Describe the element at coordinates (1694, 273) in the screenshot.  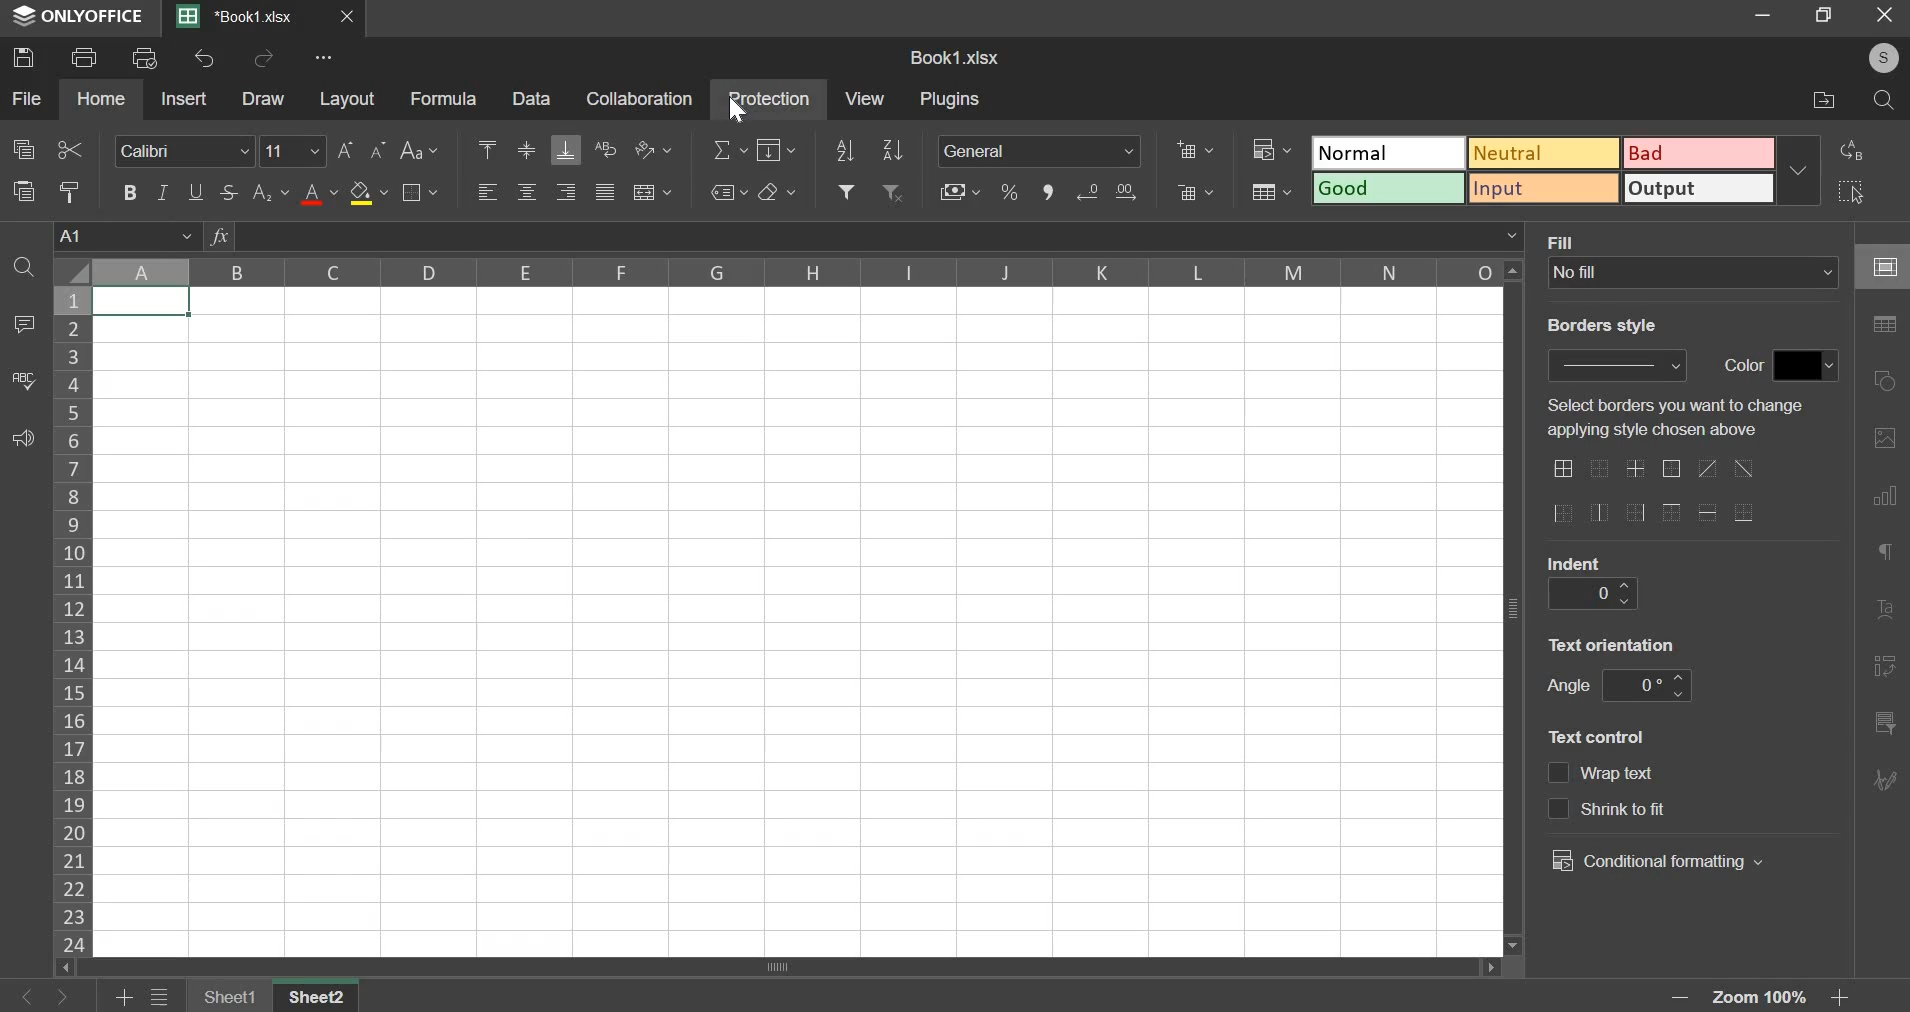
I see `fill type` at that location.